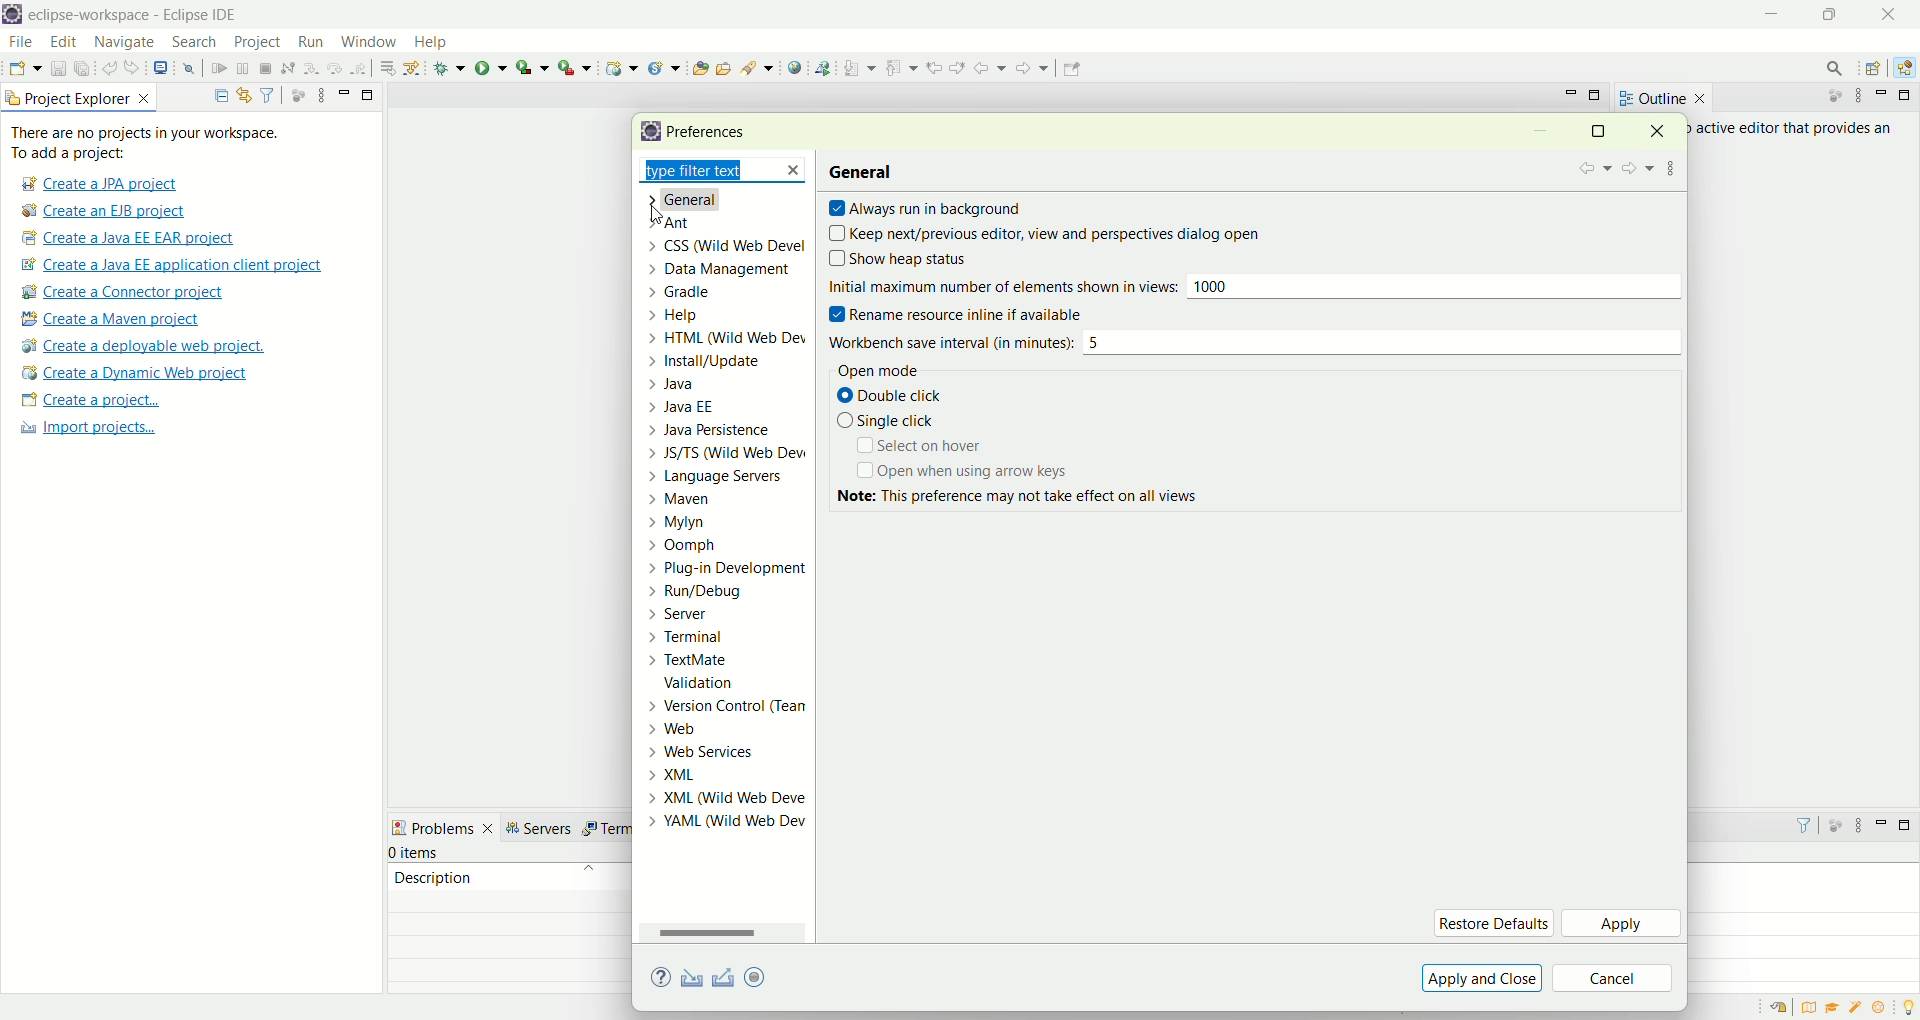 This screenshot has width=1920, height=1020. Describe the element at coordinates (874, 372) in the screenshot. I see `open mode` at that location.